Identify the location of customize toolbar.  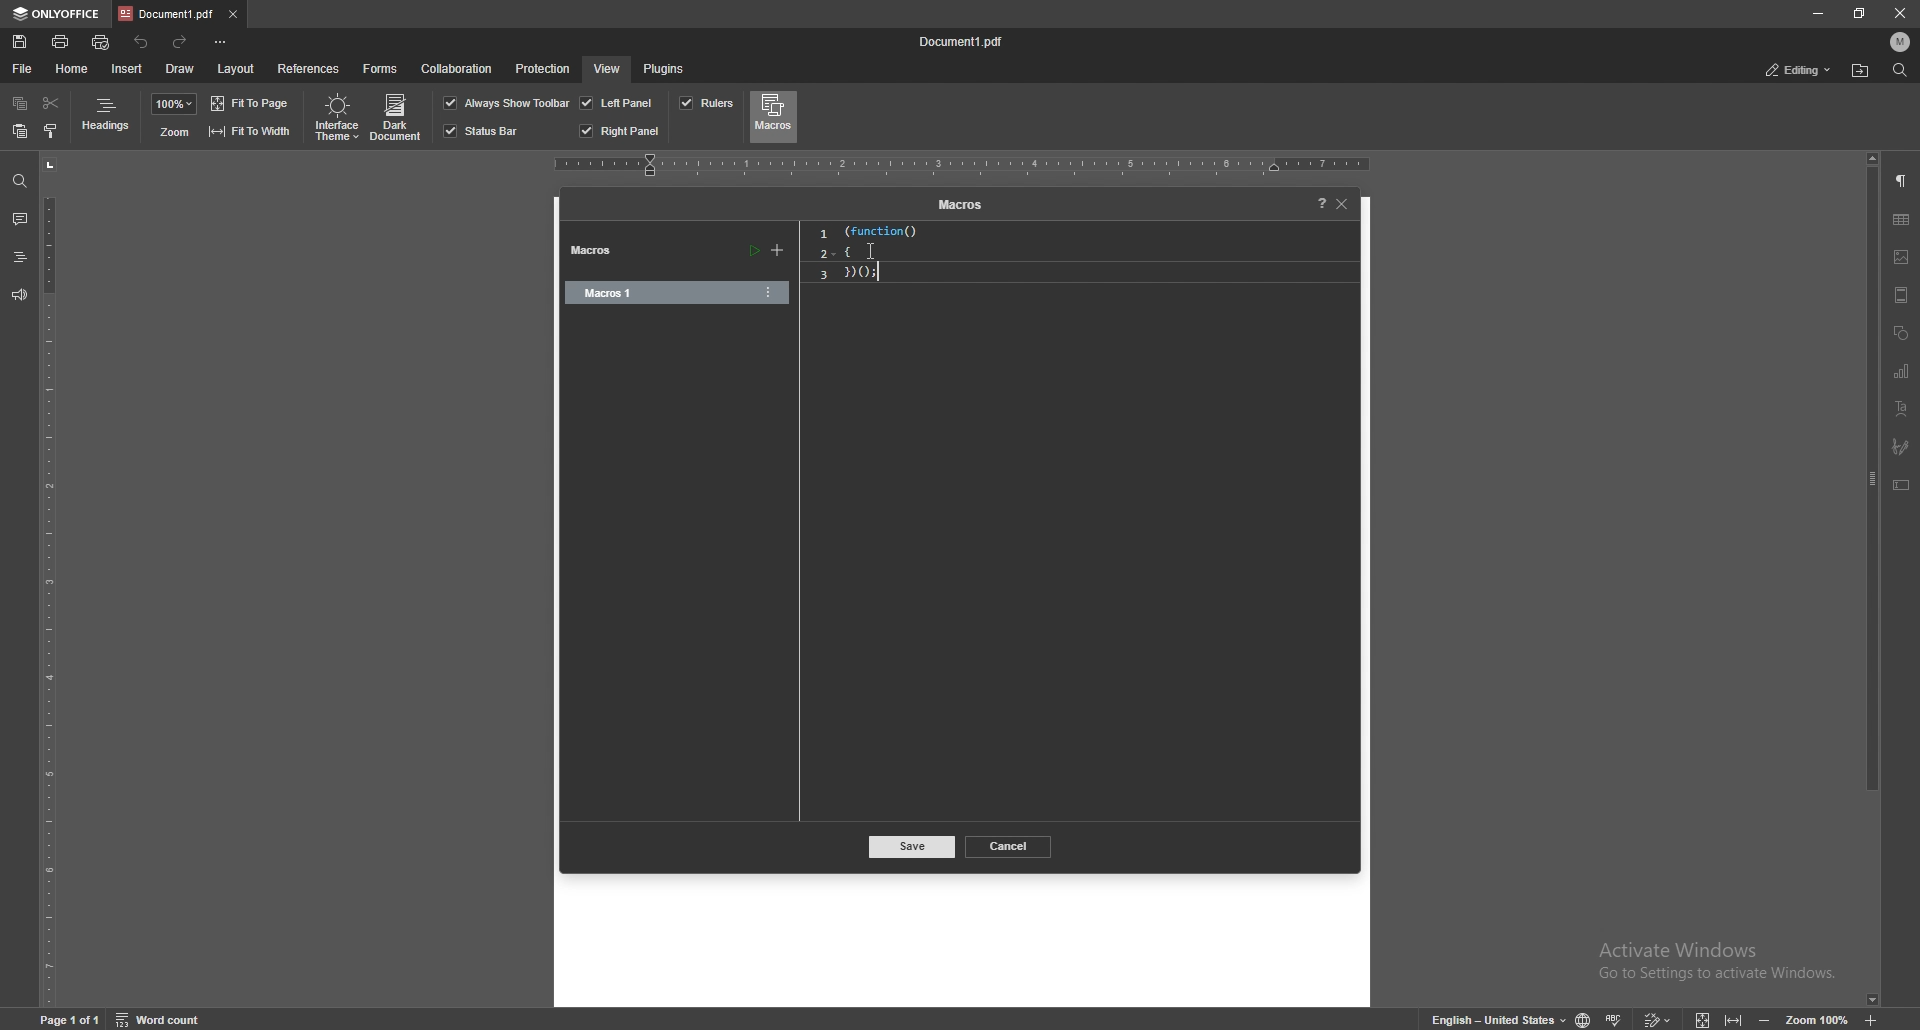
(223, 42).